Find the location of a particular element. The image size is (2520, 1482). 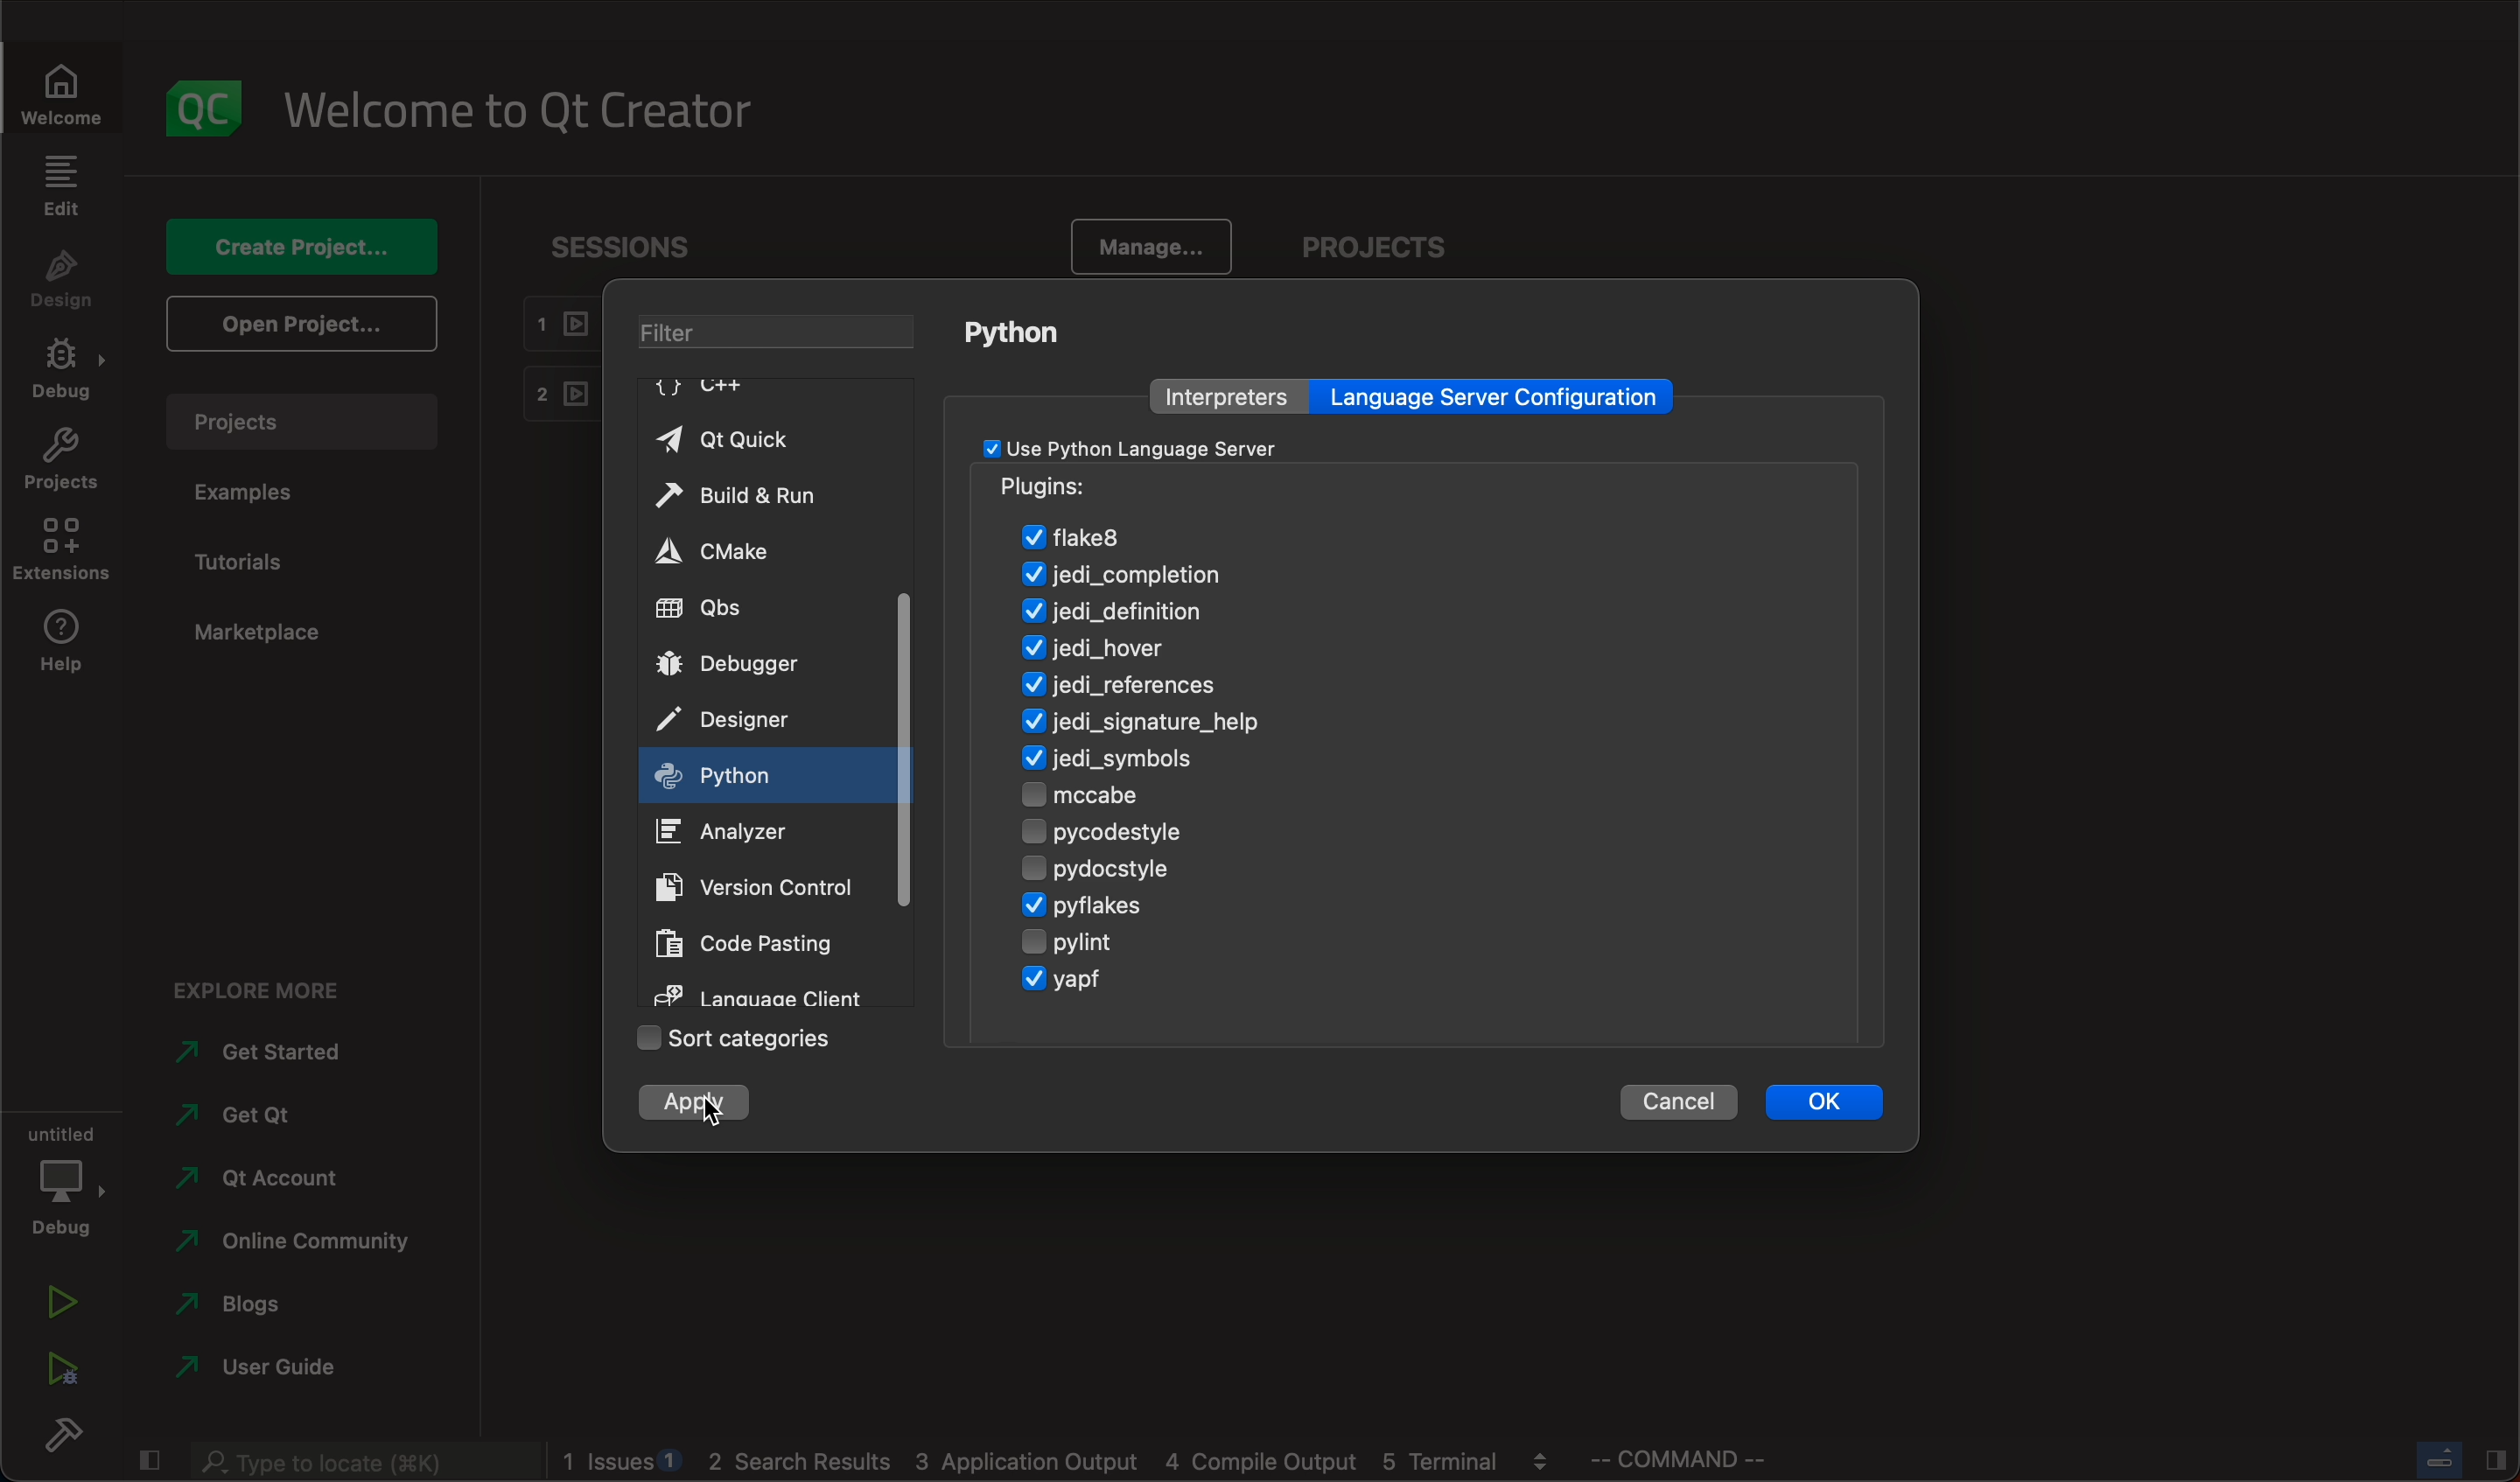

logs is located at coordinates (1056, 1460).